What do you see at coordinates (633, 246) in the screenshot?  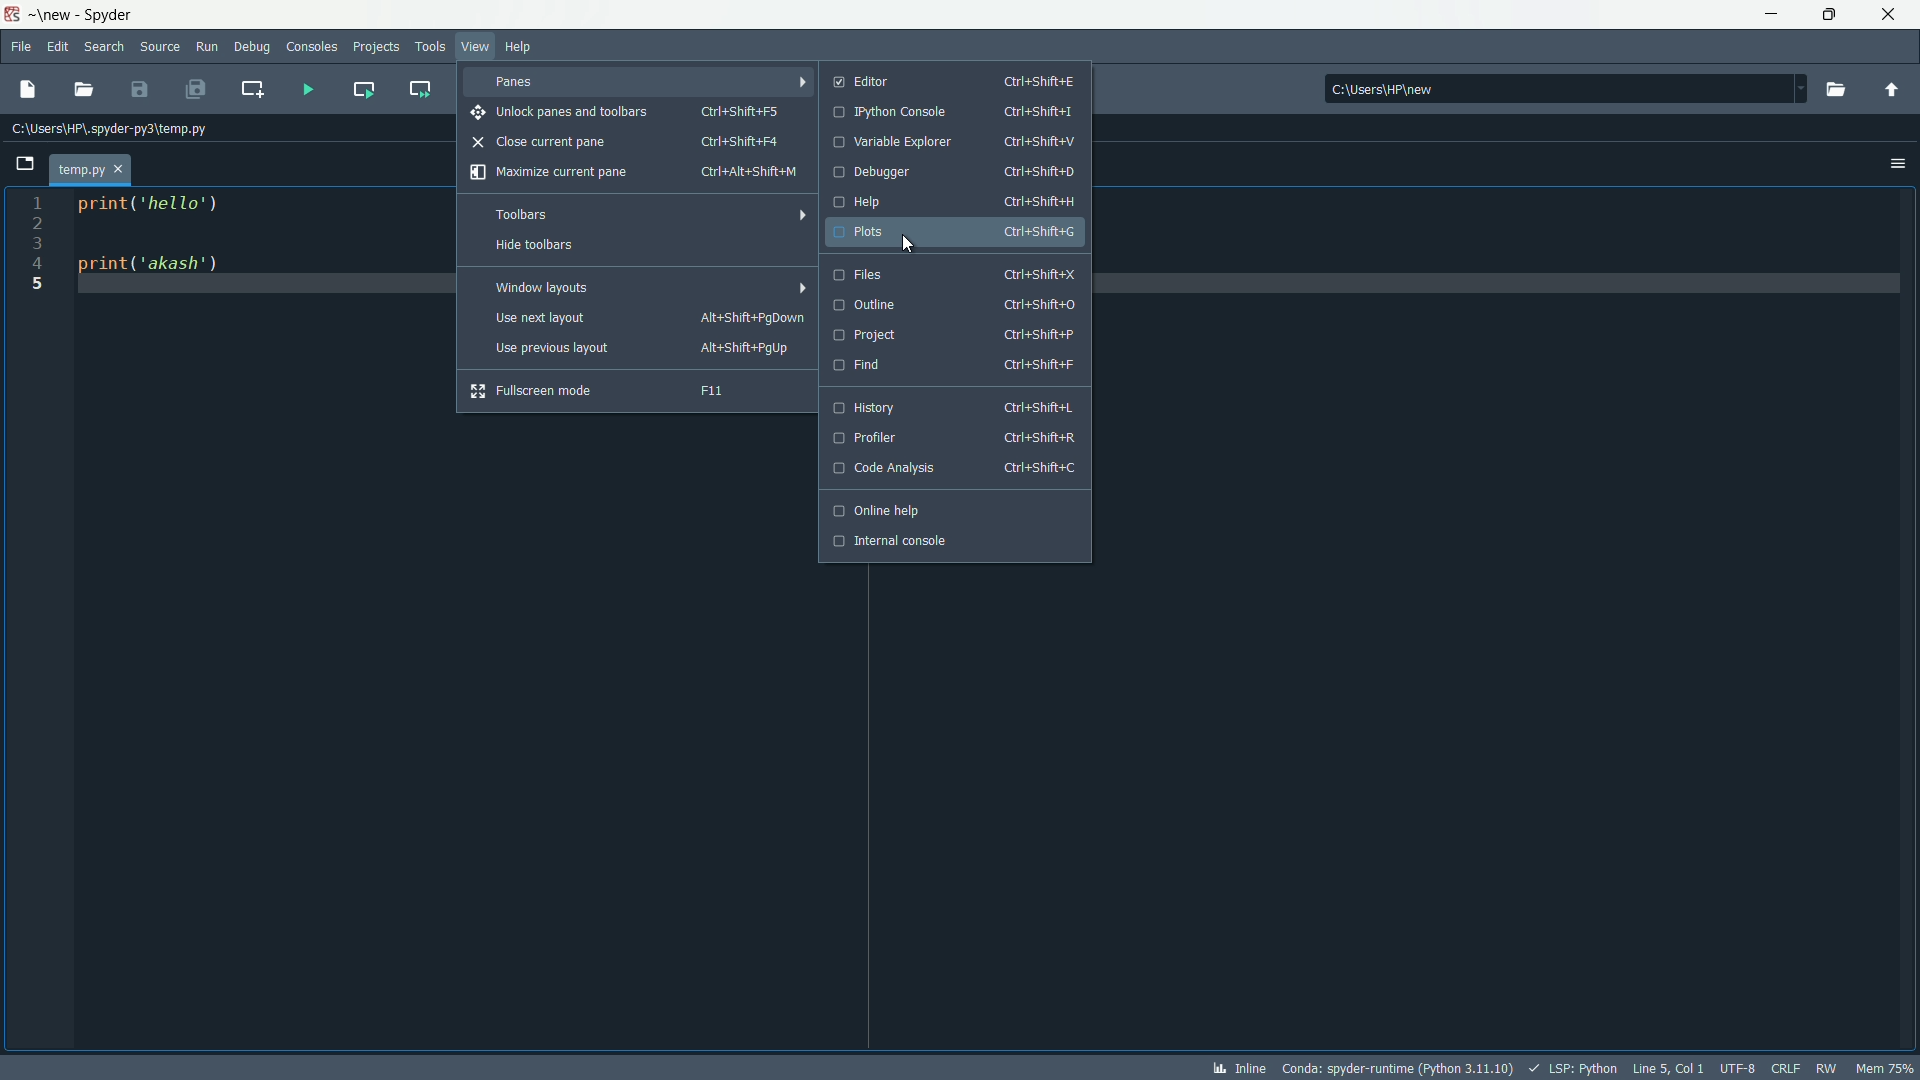 I see `hide toolbars` at bounding box center [633, 246].